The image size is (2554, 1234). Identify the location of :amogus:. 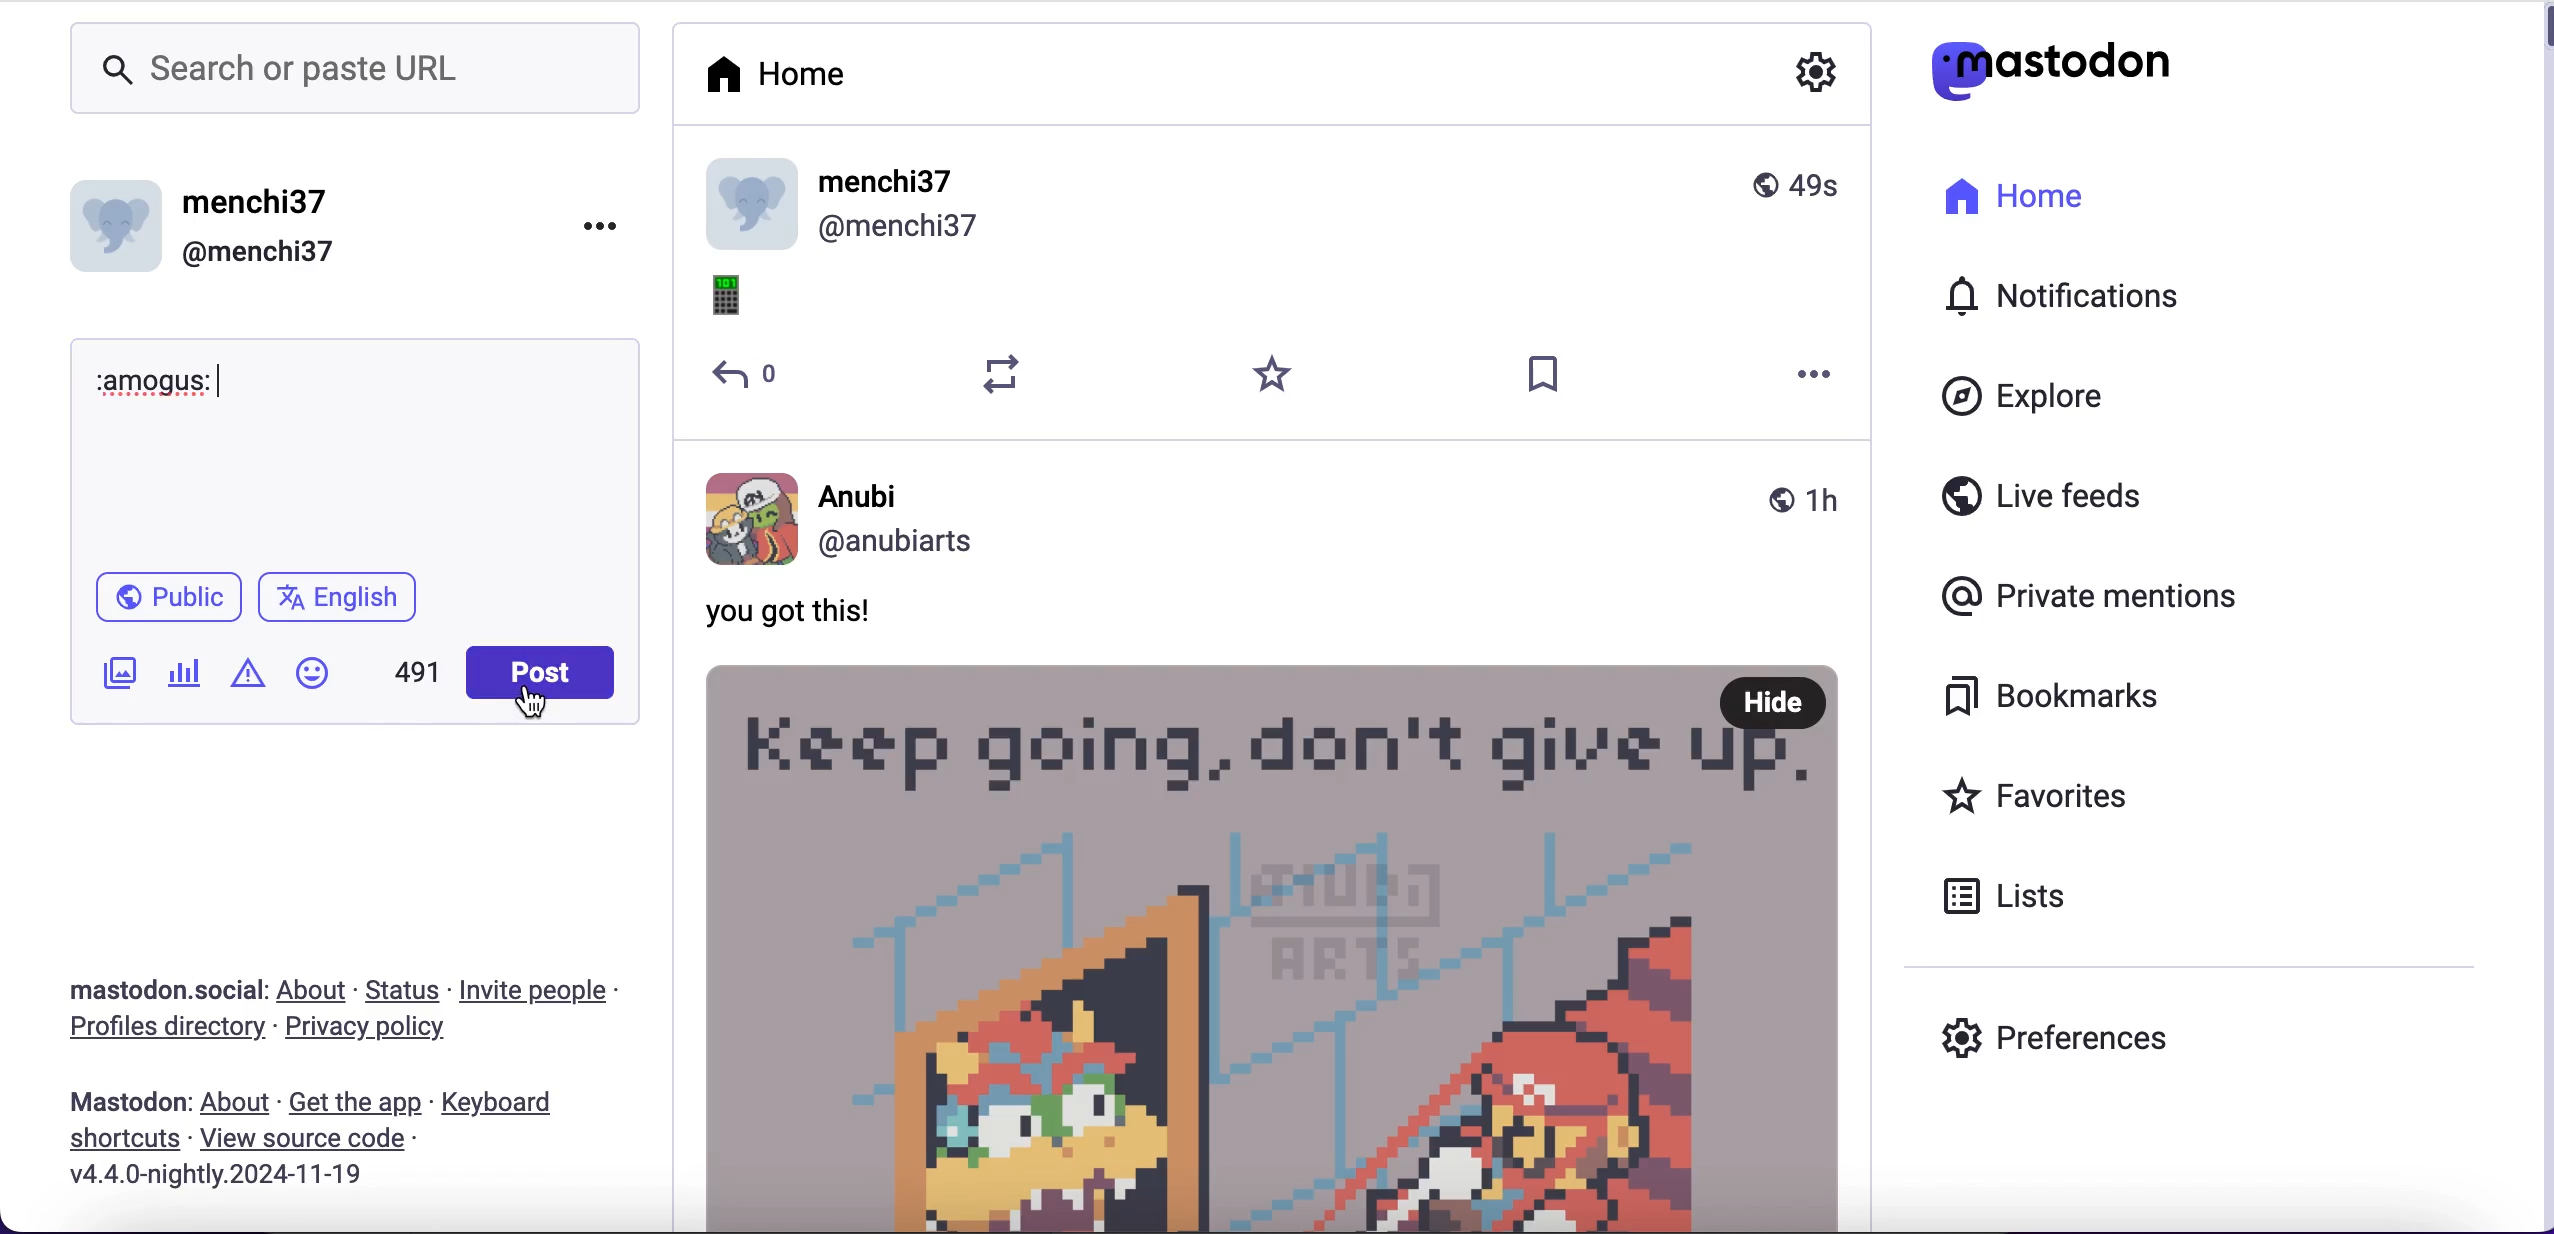
(164, 380).